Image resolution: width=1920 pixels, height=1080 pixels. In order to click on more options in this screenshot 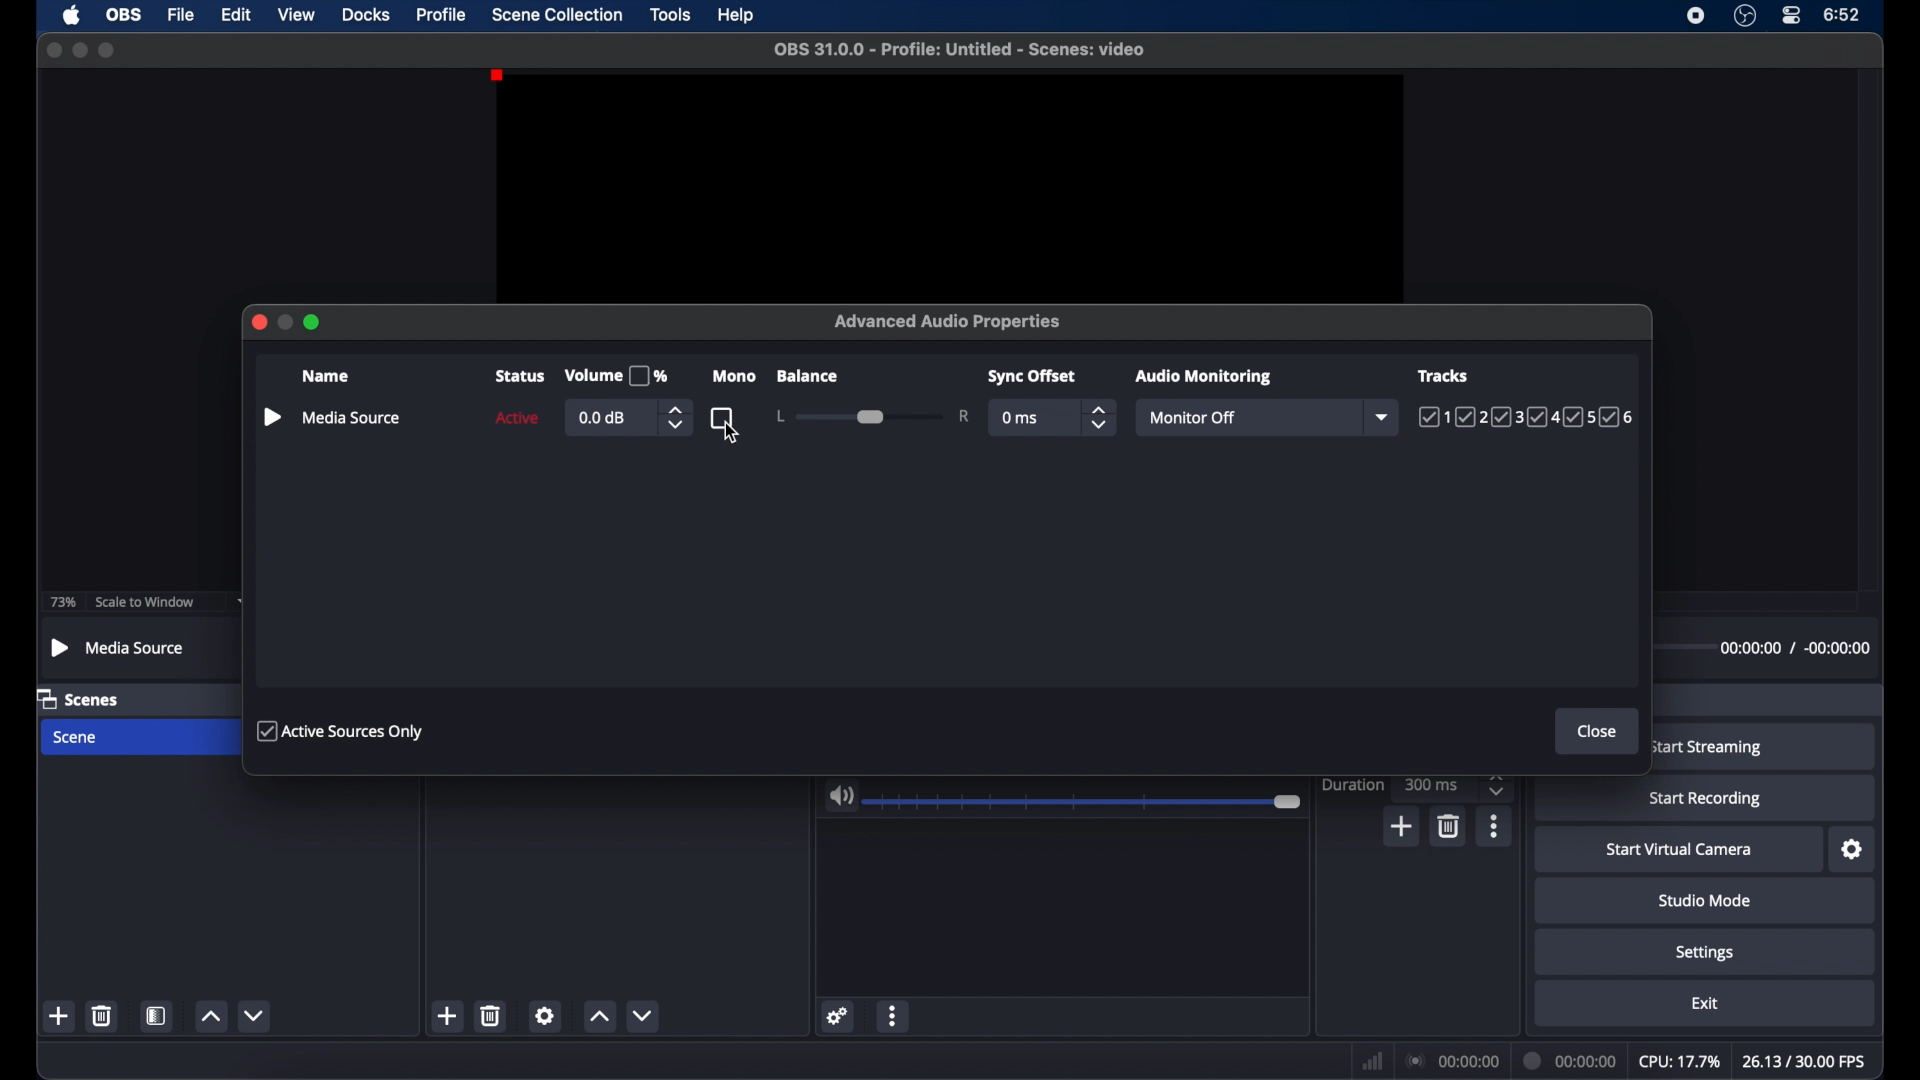, I will do `click(1494, 826)`.